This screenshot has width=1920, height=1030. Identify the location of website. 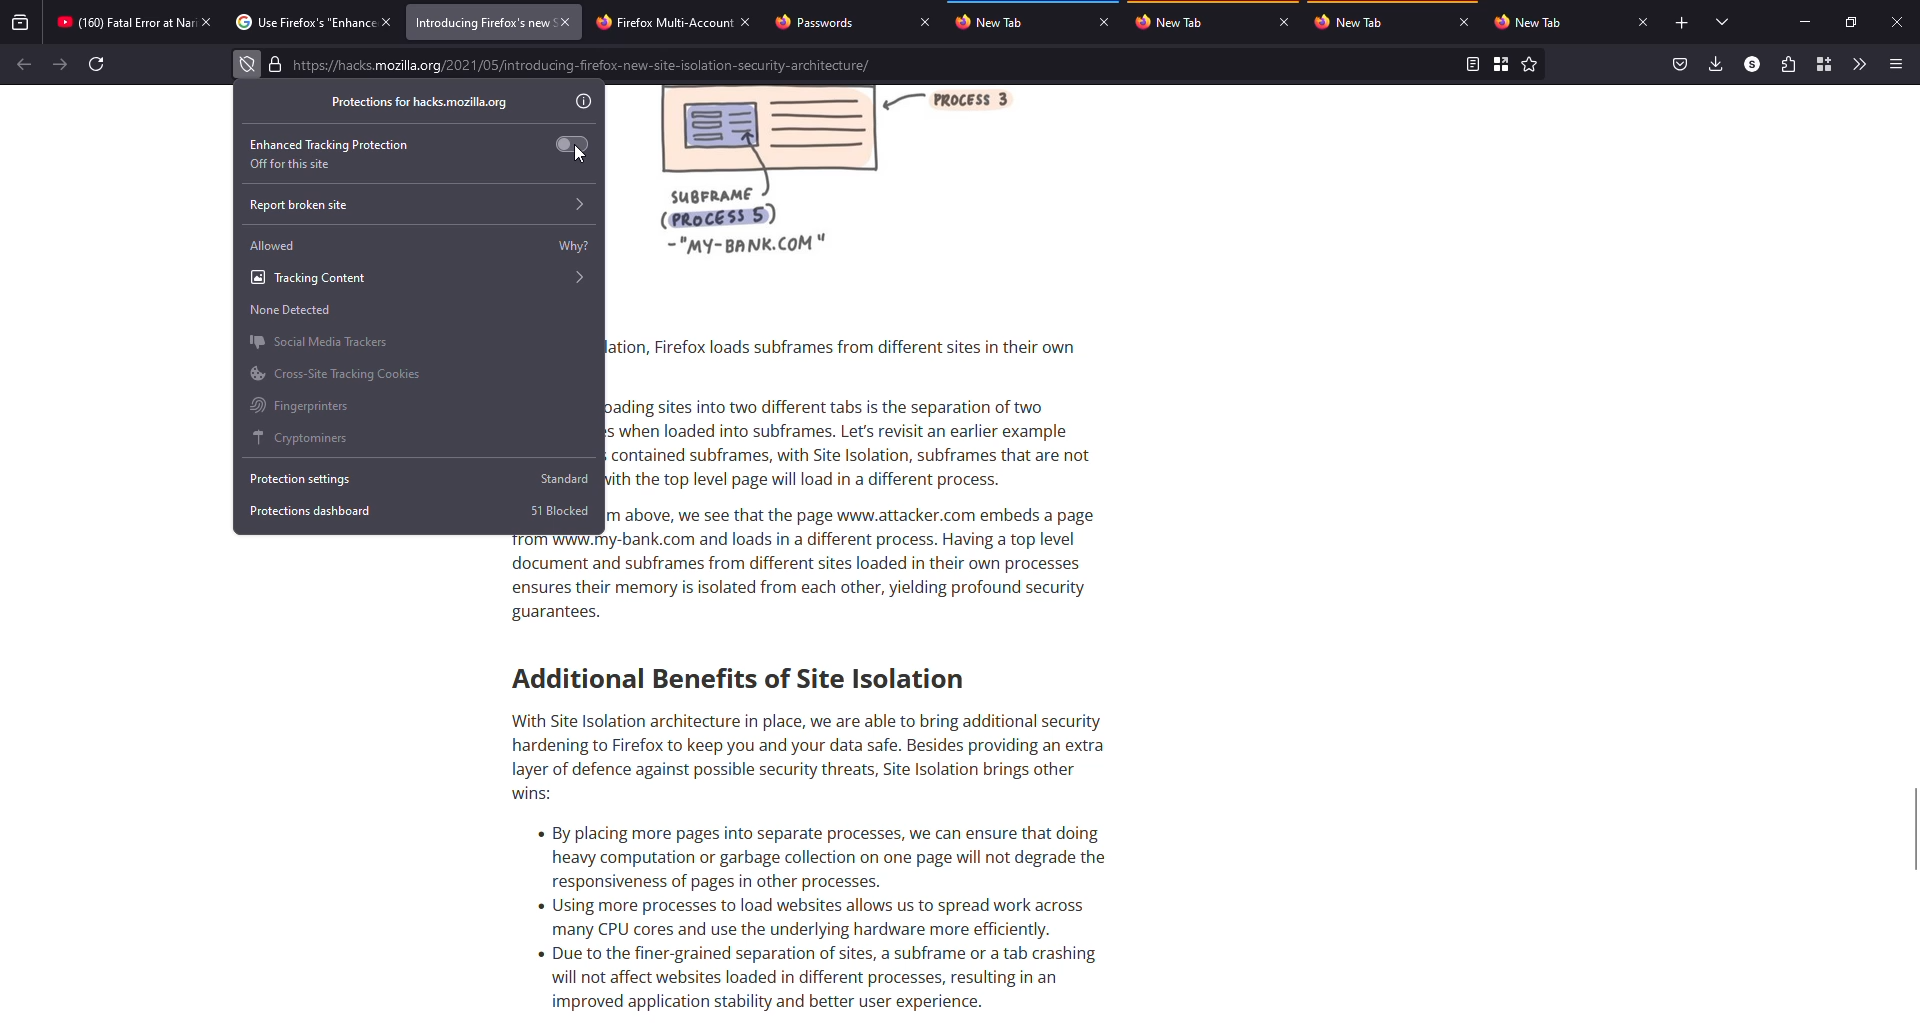
(585, 67).